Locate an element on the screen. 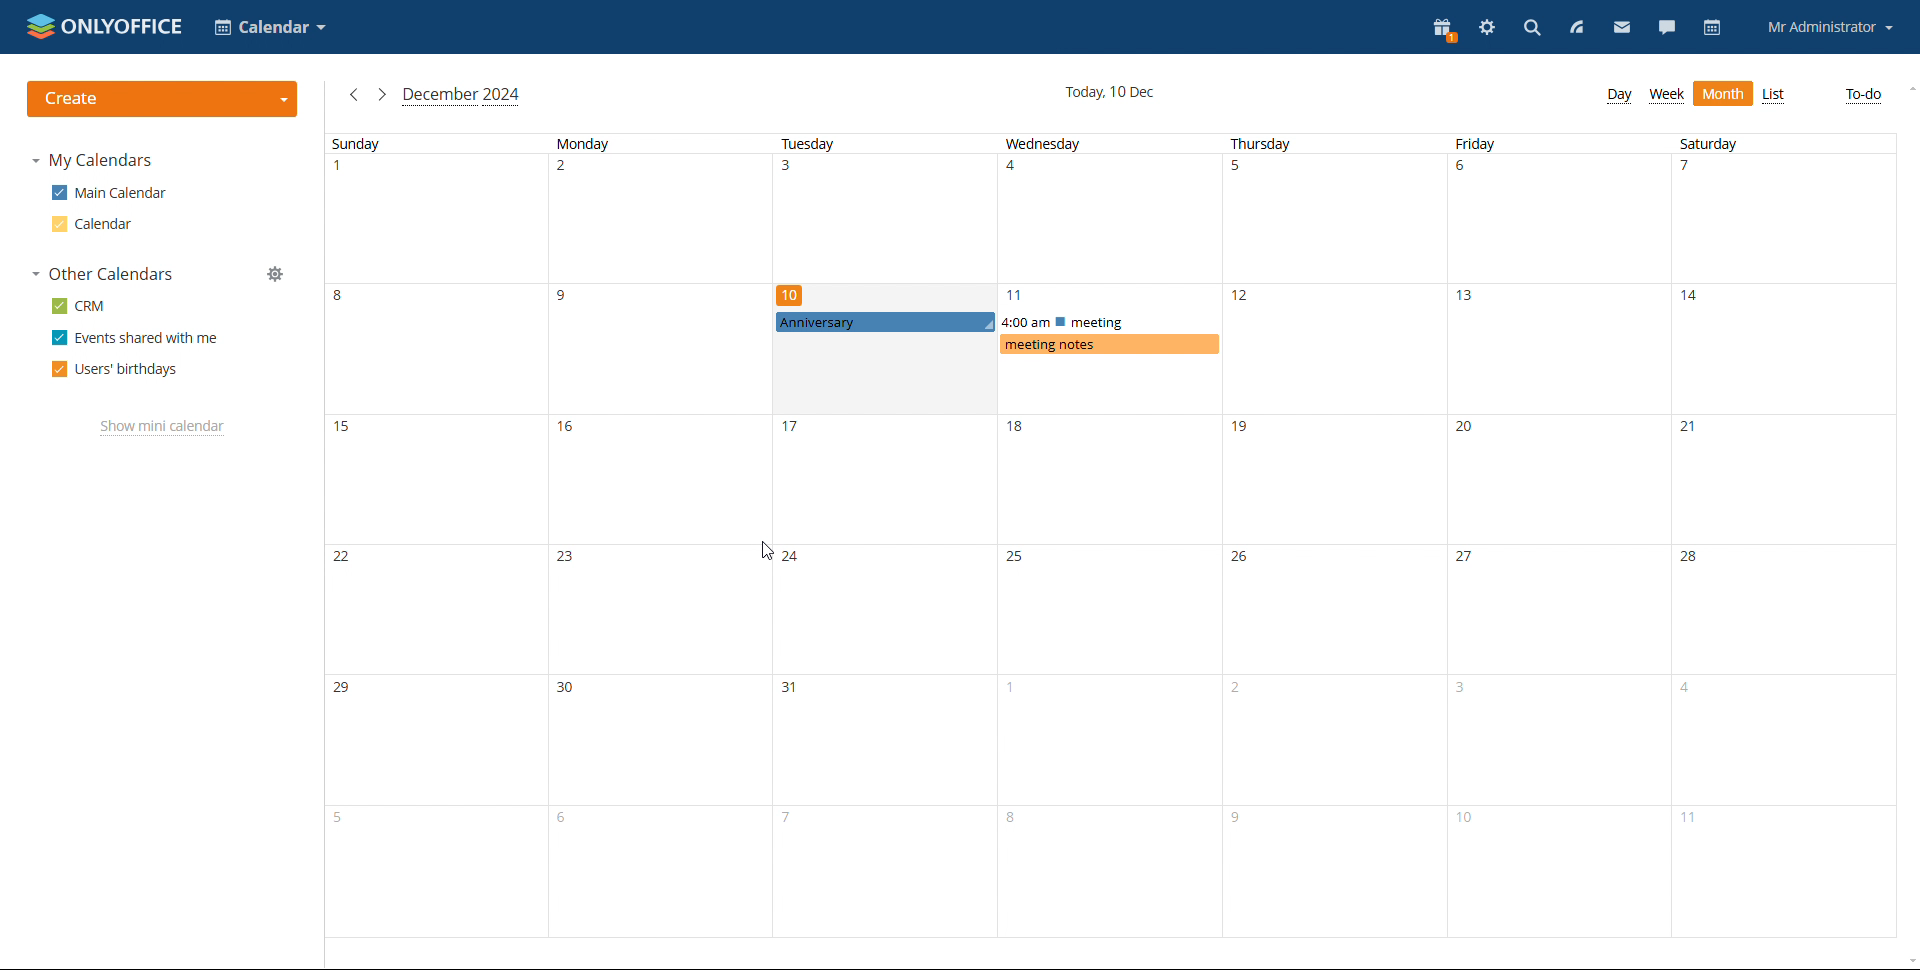  saturday is located at coordinates (1781, 537).